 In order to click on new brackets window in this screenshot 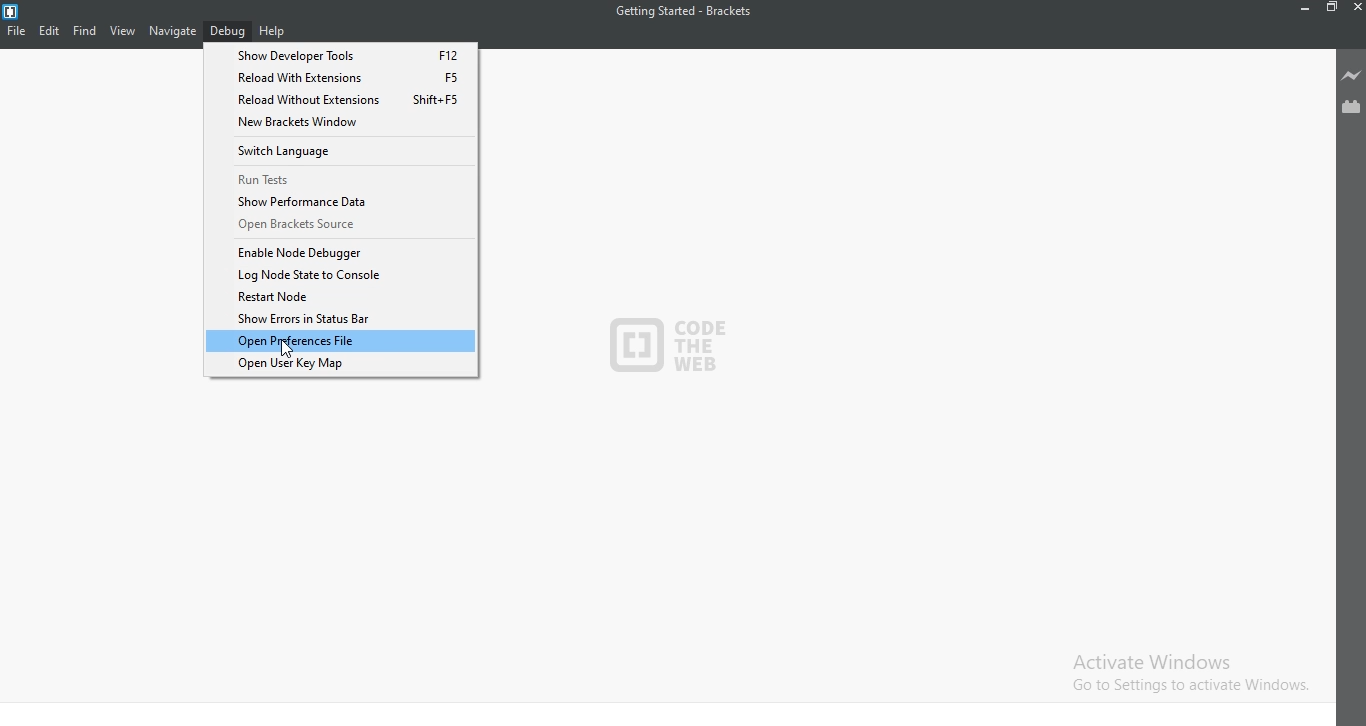, I will do `click(339, 123)`.